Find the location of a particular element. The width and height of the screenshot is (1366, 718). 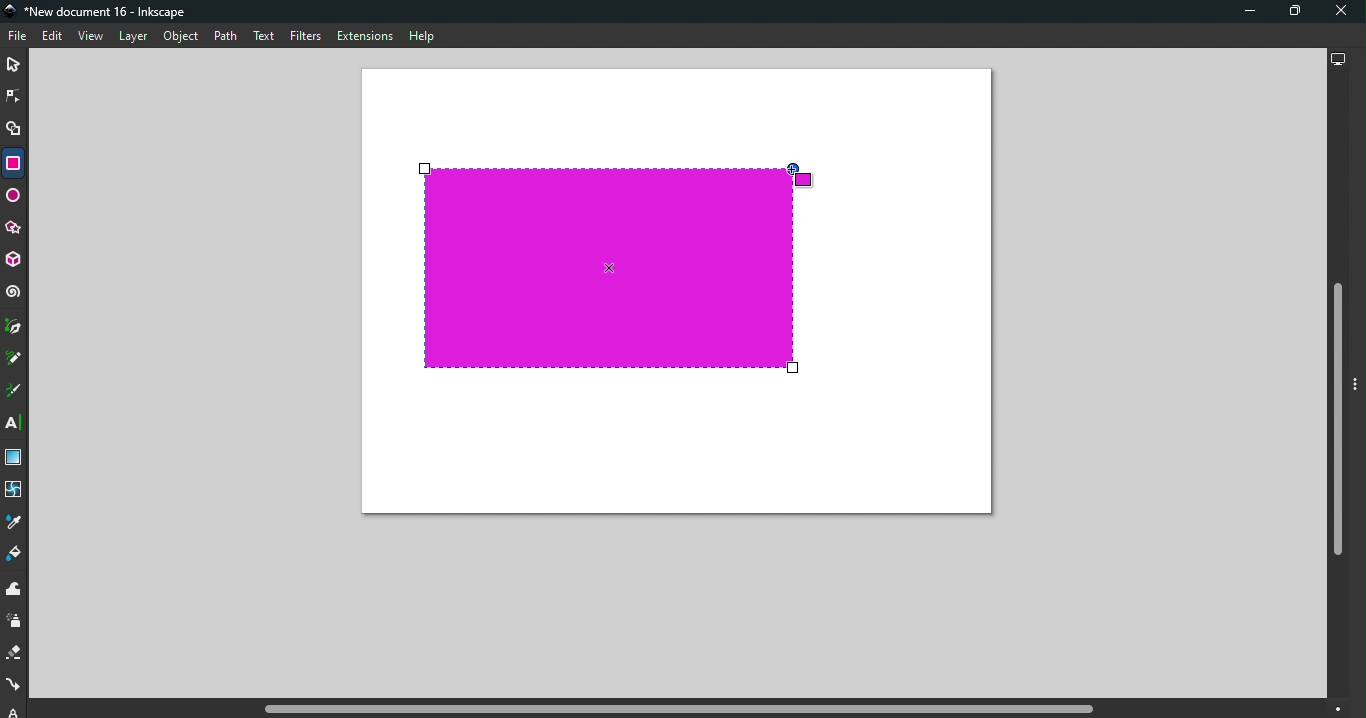

Rectangle tool is located at coordinates (12, 163).